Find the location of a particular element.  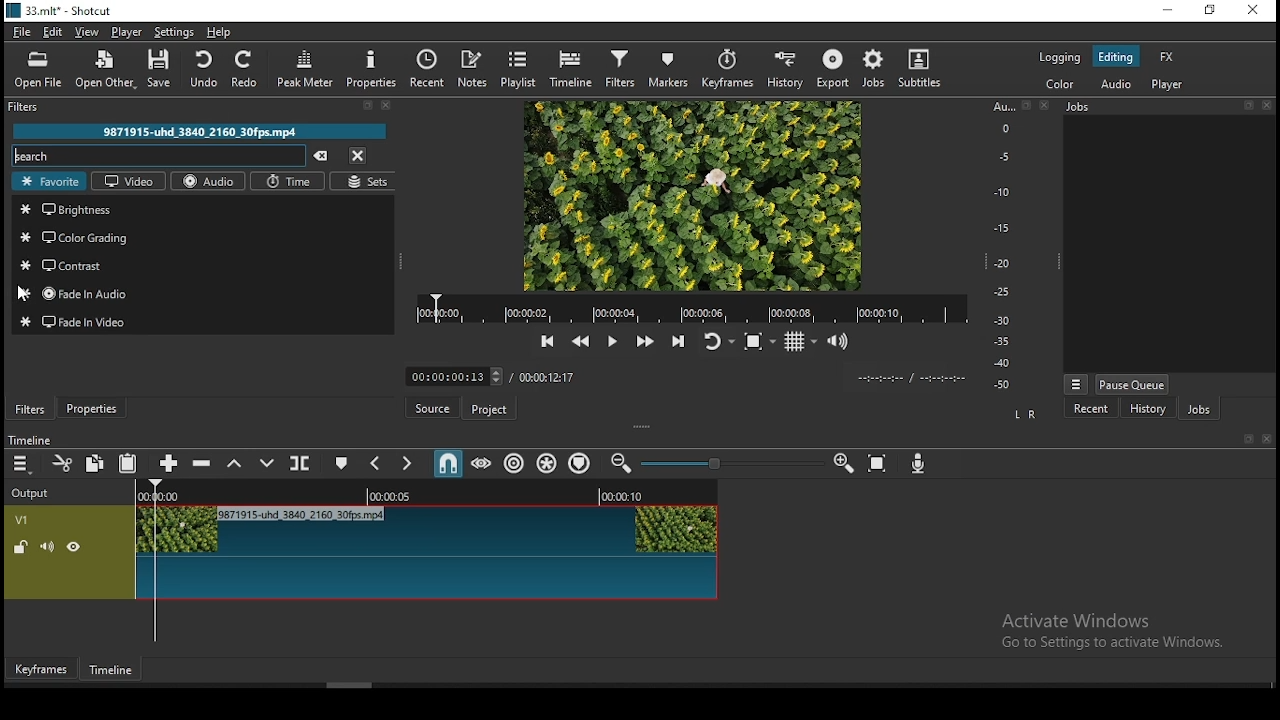

Go to Settings to activate Windows. is located at coordinates (1112, 641).